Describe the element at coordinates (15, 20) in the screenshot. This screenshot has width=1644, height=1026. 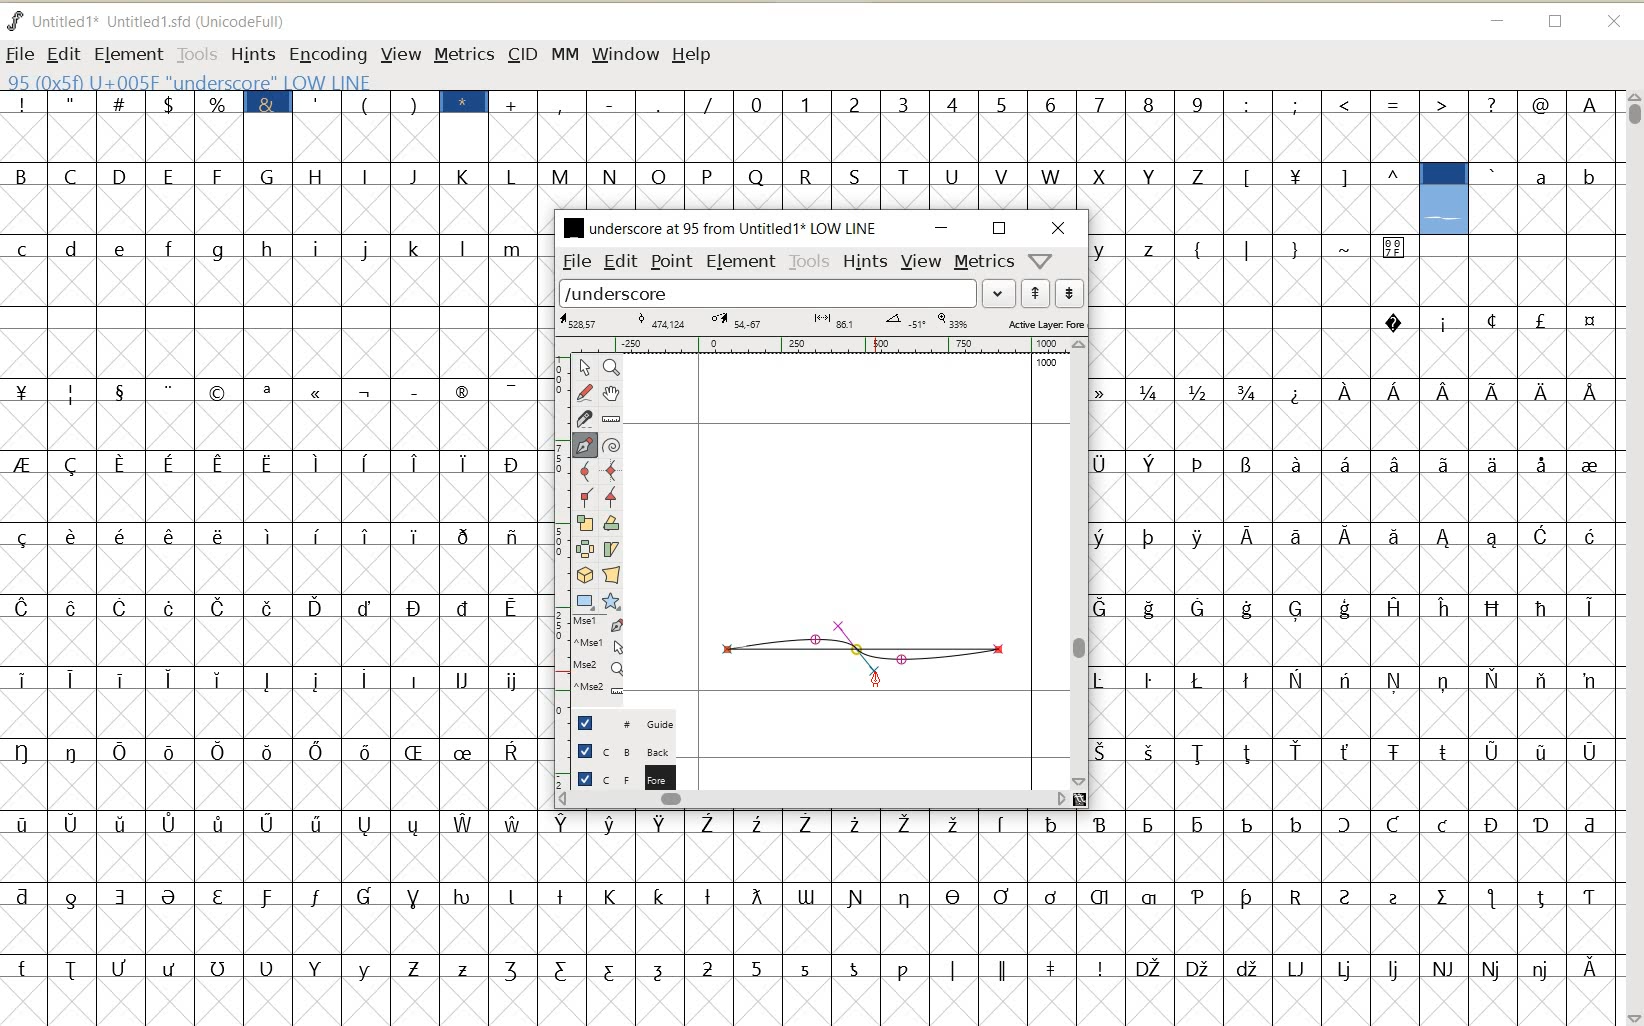
I see `FONTFORGE` at that location.